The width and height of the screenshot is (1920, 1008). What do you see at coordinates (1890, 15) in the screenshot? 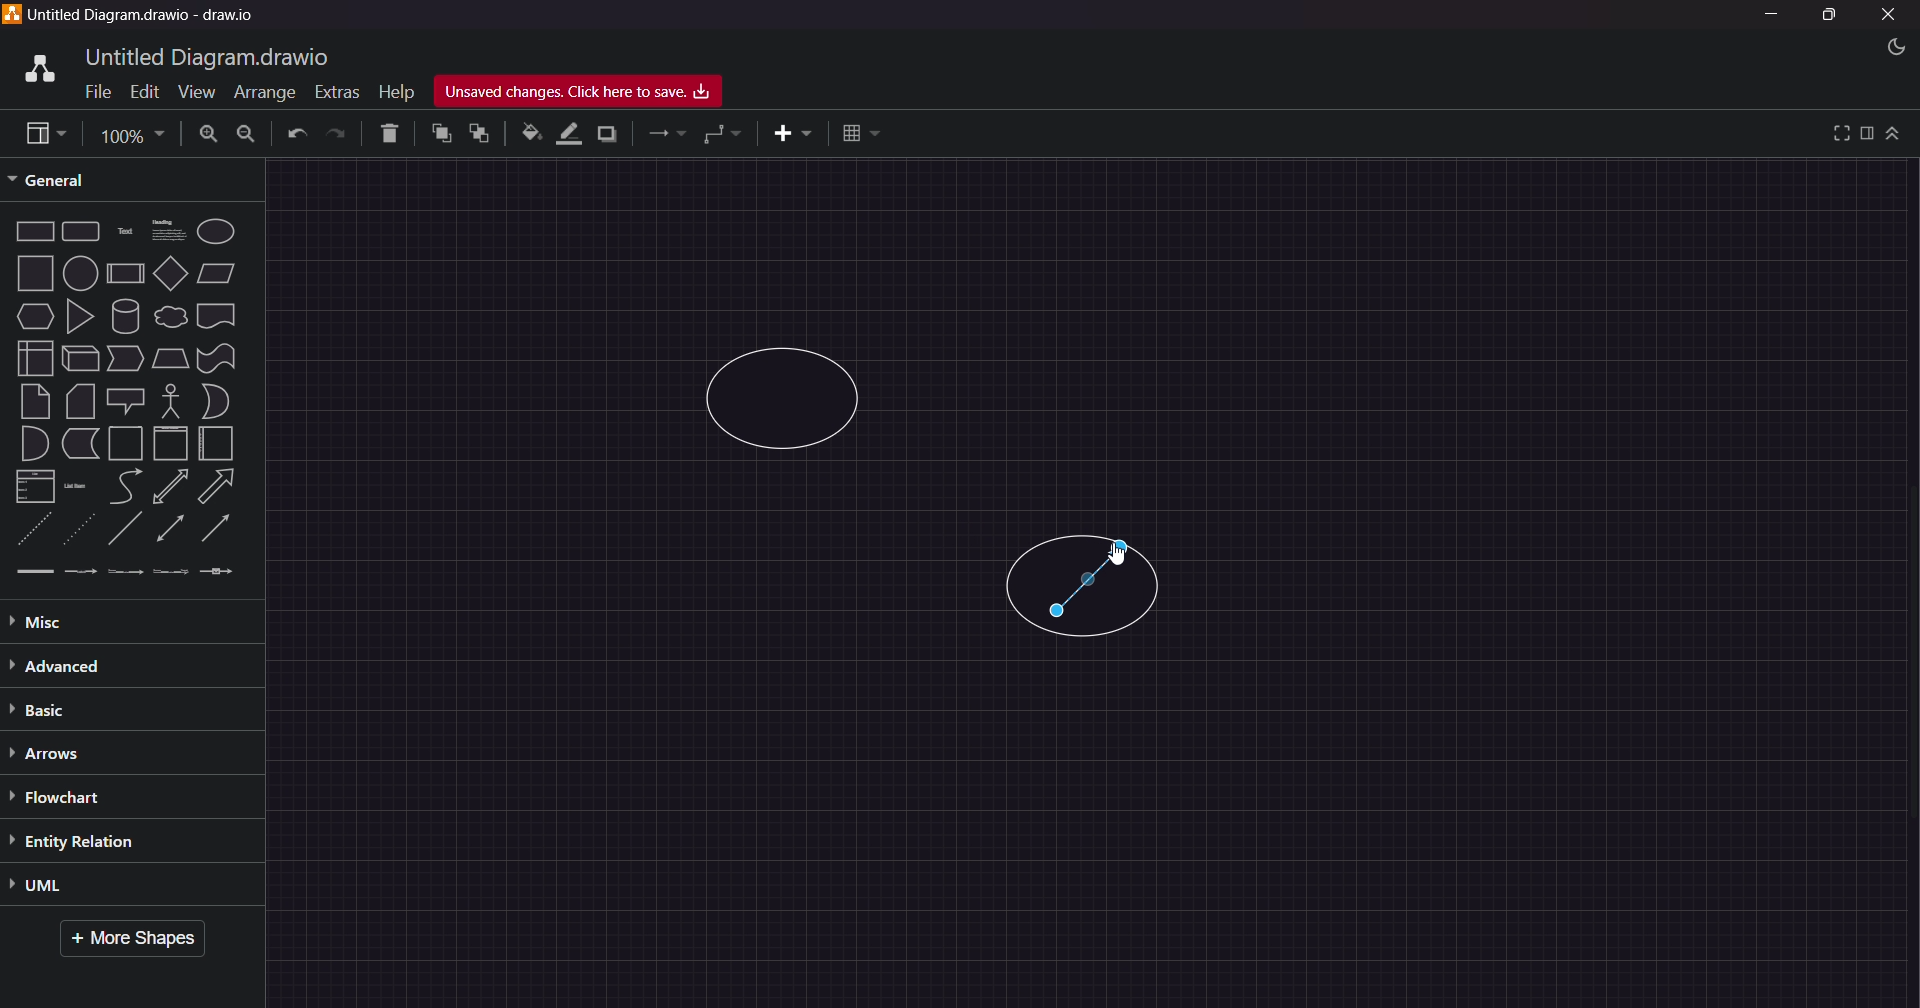
I see `Close` at bounding box center [1890, 15].